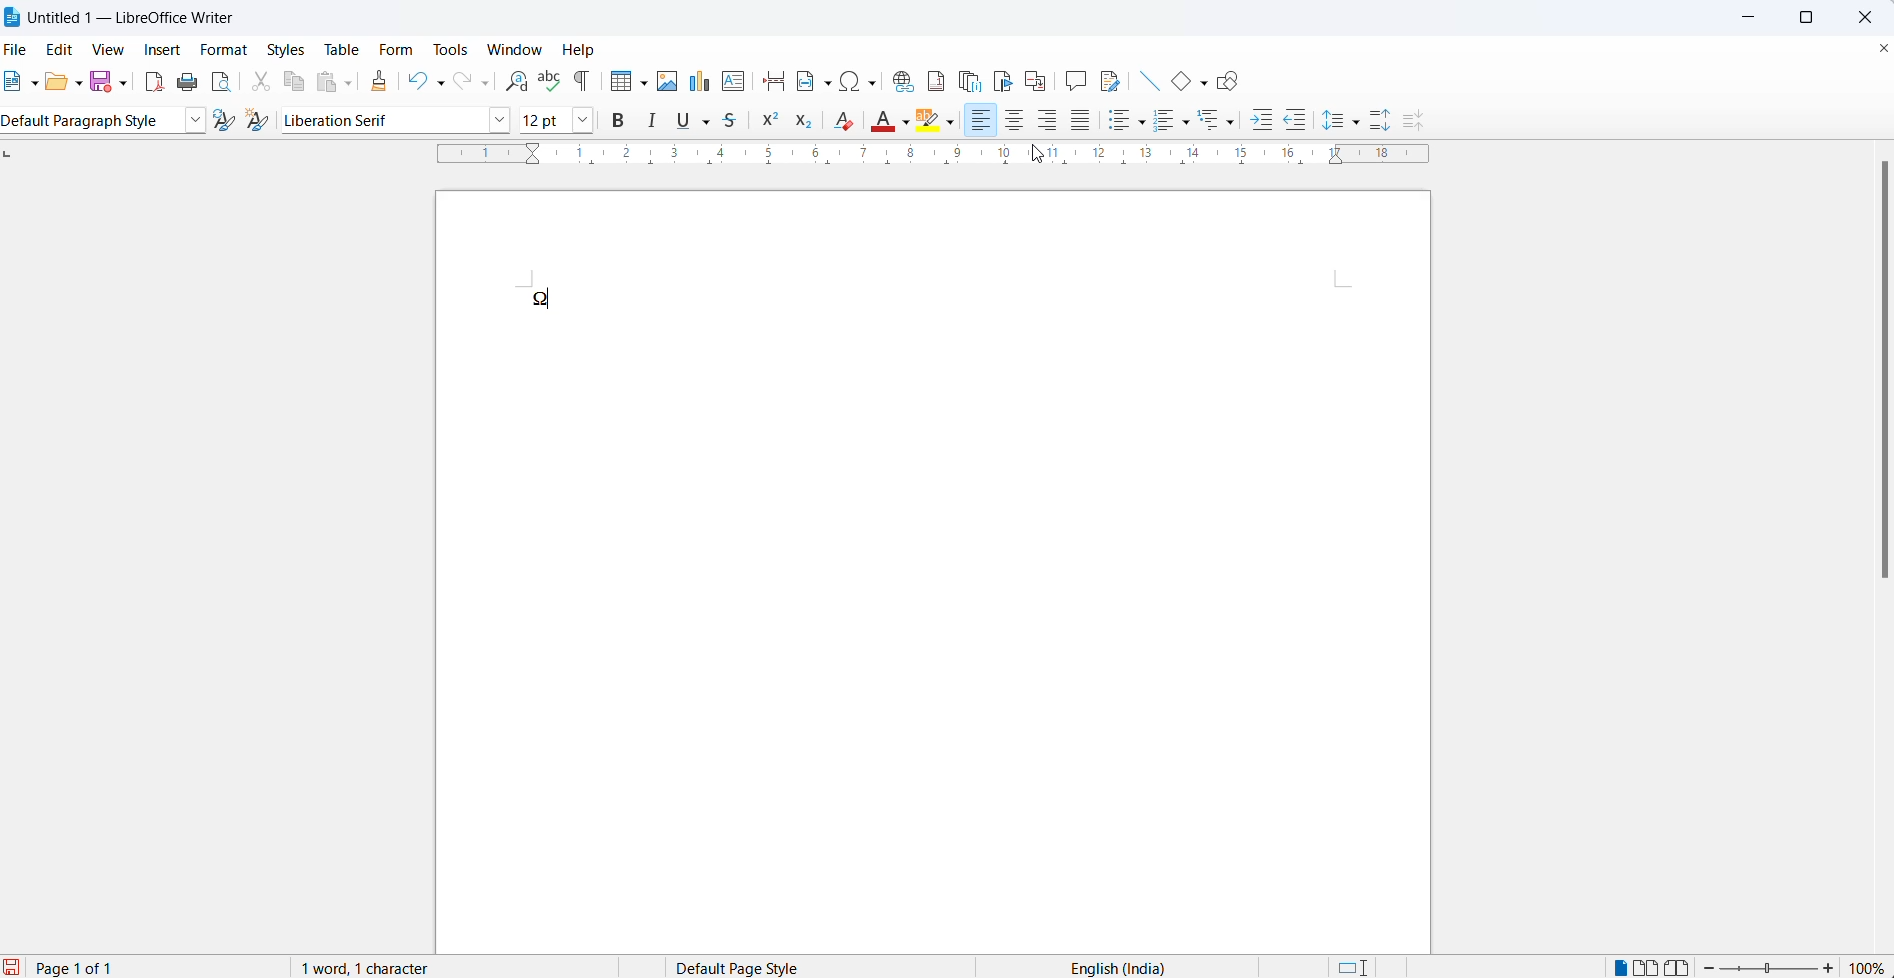 The width and height of the screenshot is (1894, 978). What do you see at coordinates (379, 119) in the screenshot?
I see `font name` at bounding box center [379, 119].